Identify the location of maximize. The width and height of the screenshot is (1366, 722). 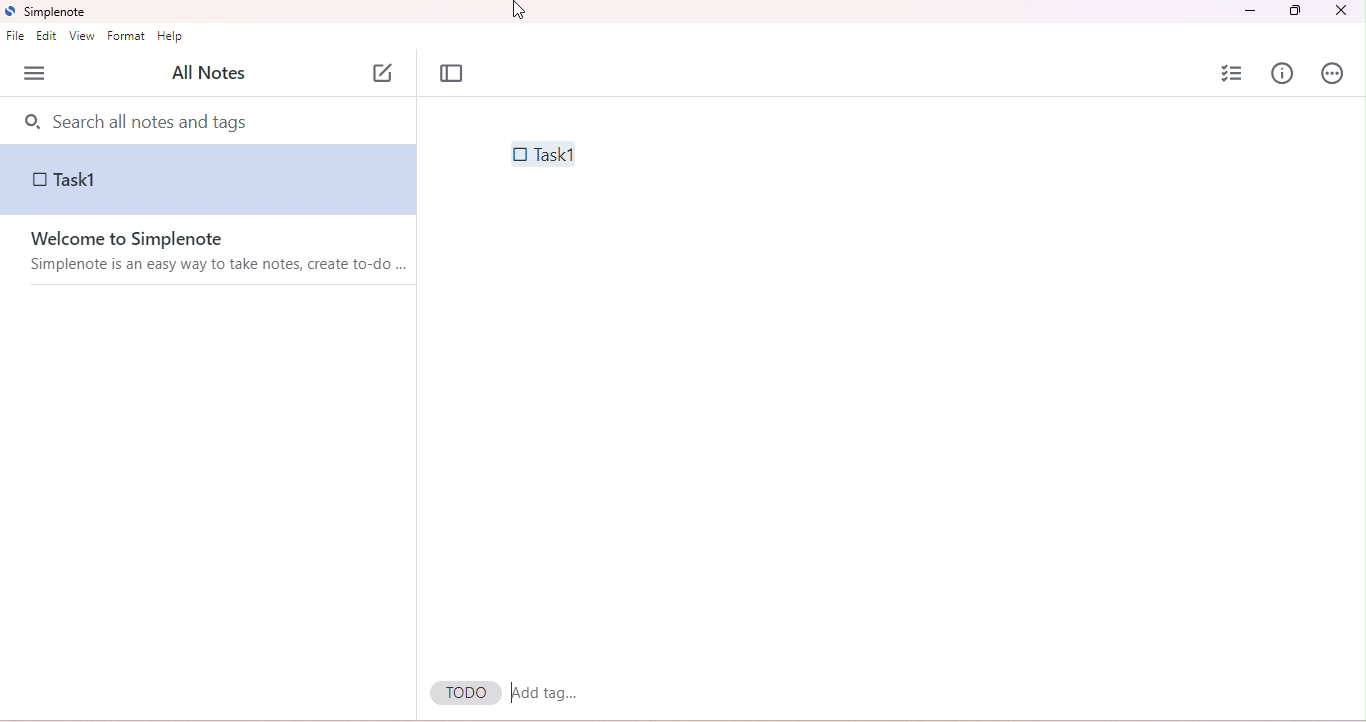
(1293, 11).